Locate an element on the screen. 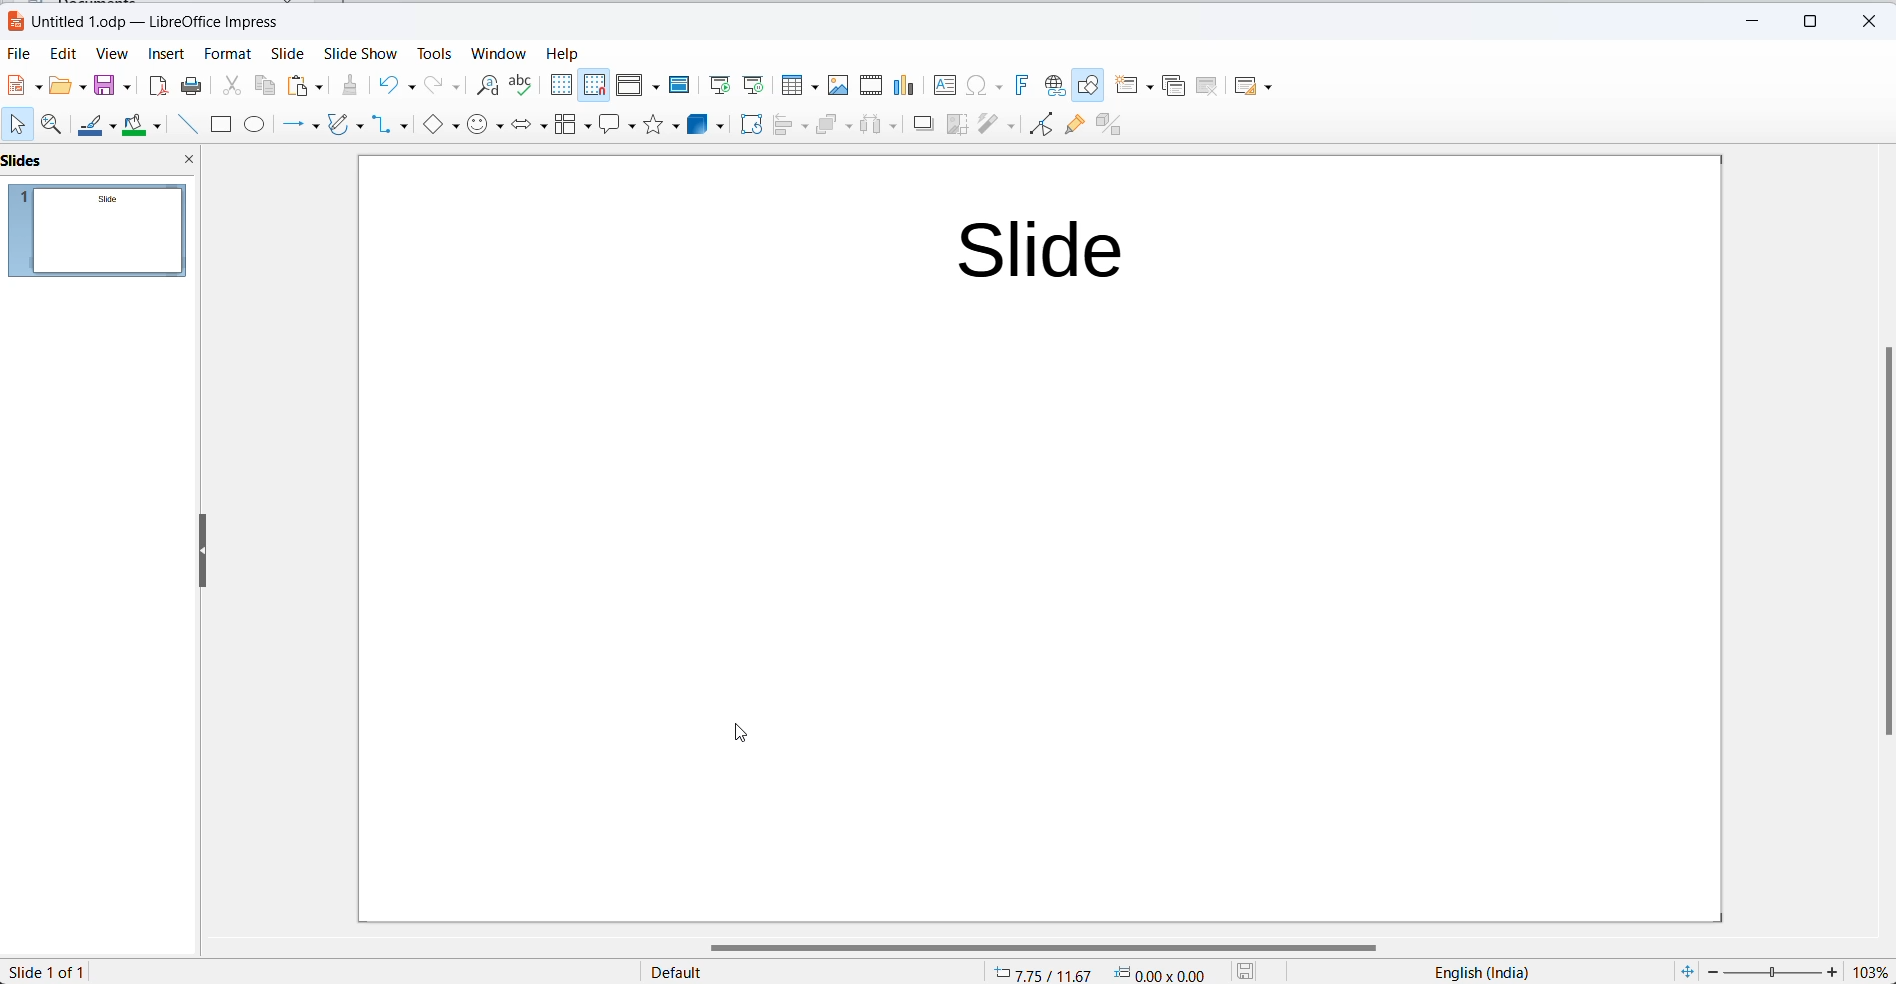  insert fontwork text is located at coordinates (1020, 86).